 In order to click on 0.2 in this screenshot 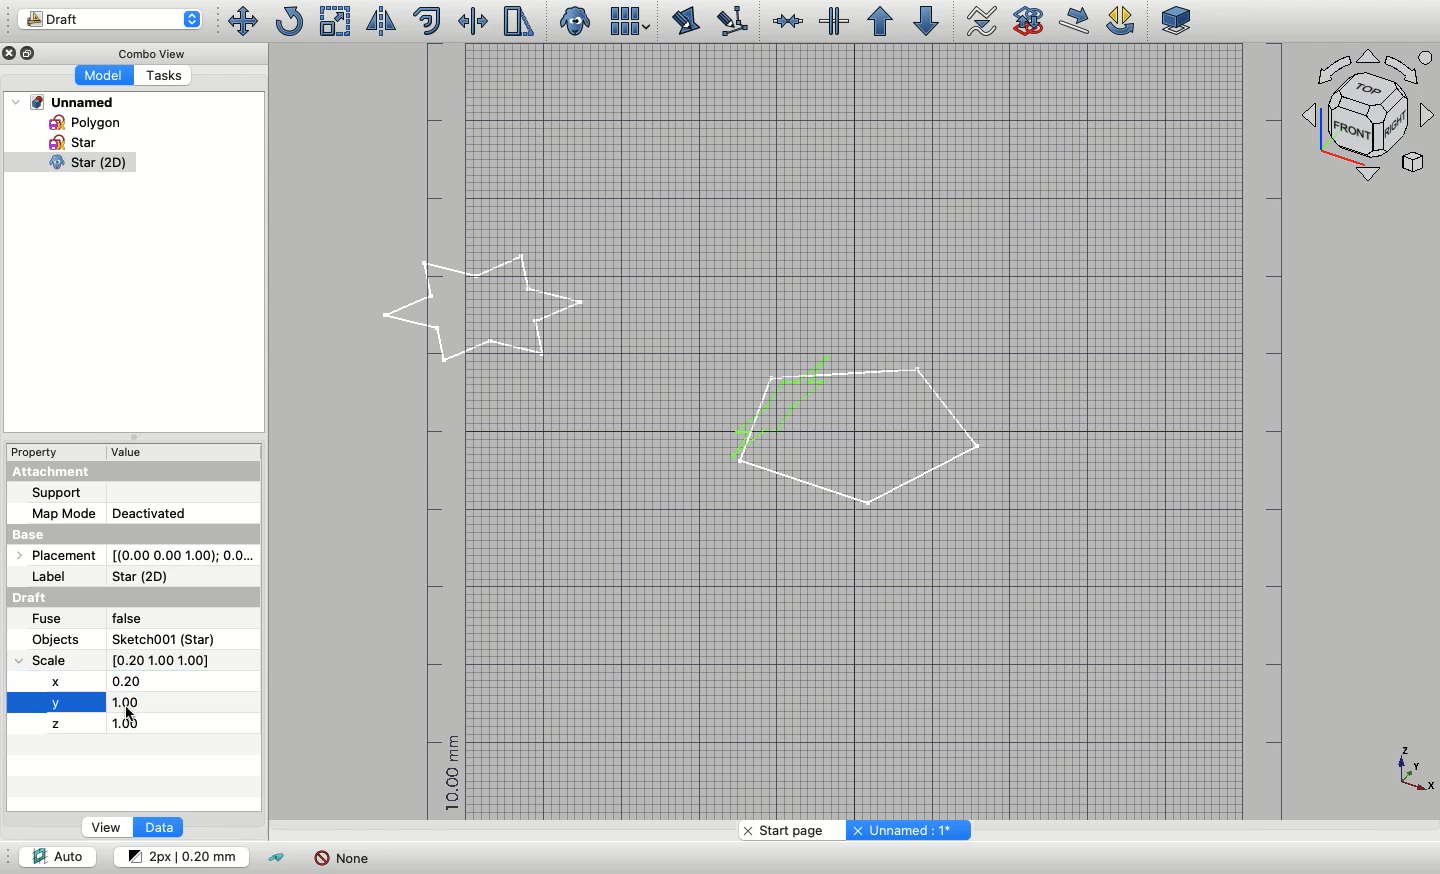, I will do `click(129, 682)`.